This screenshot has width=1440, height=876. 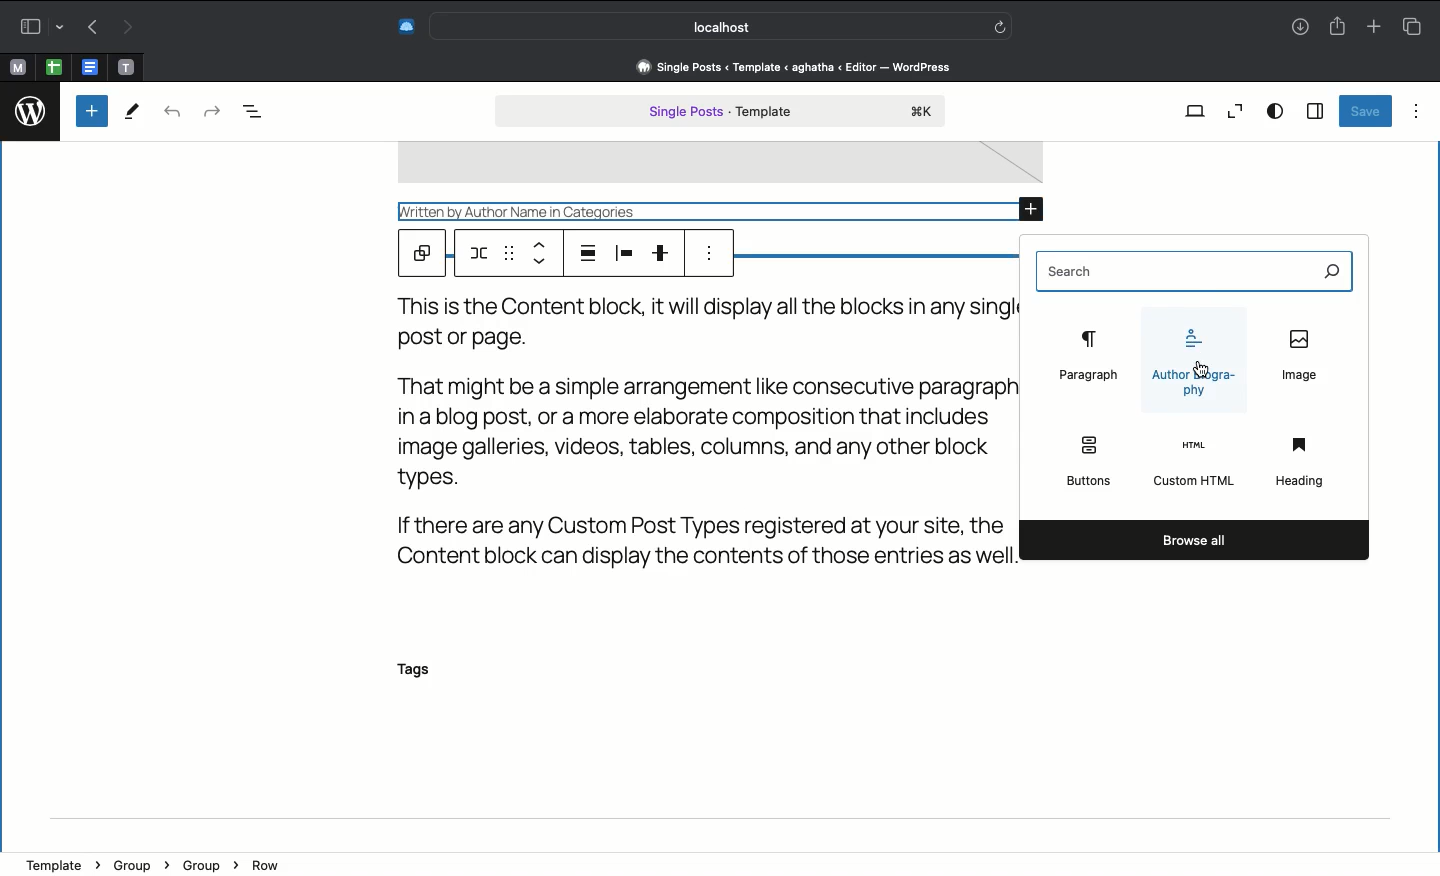 I want to click on Document overview, so click(x=263, y=112).